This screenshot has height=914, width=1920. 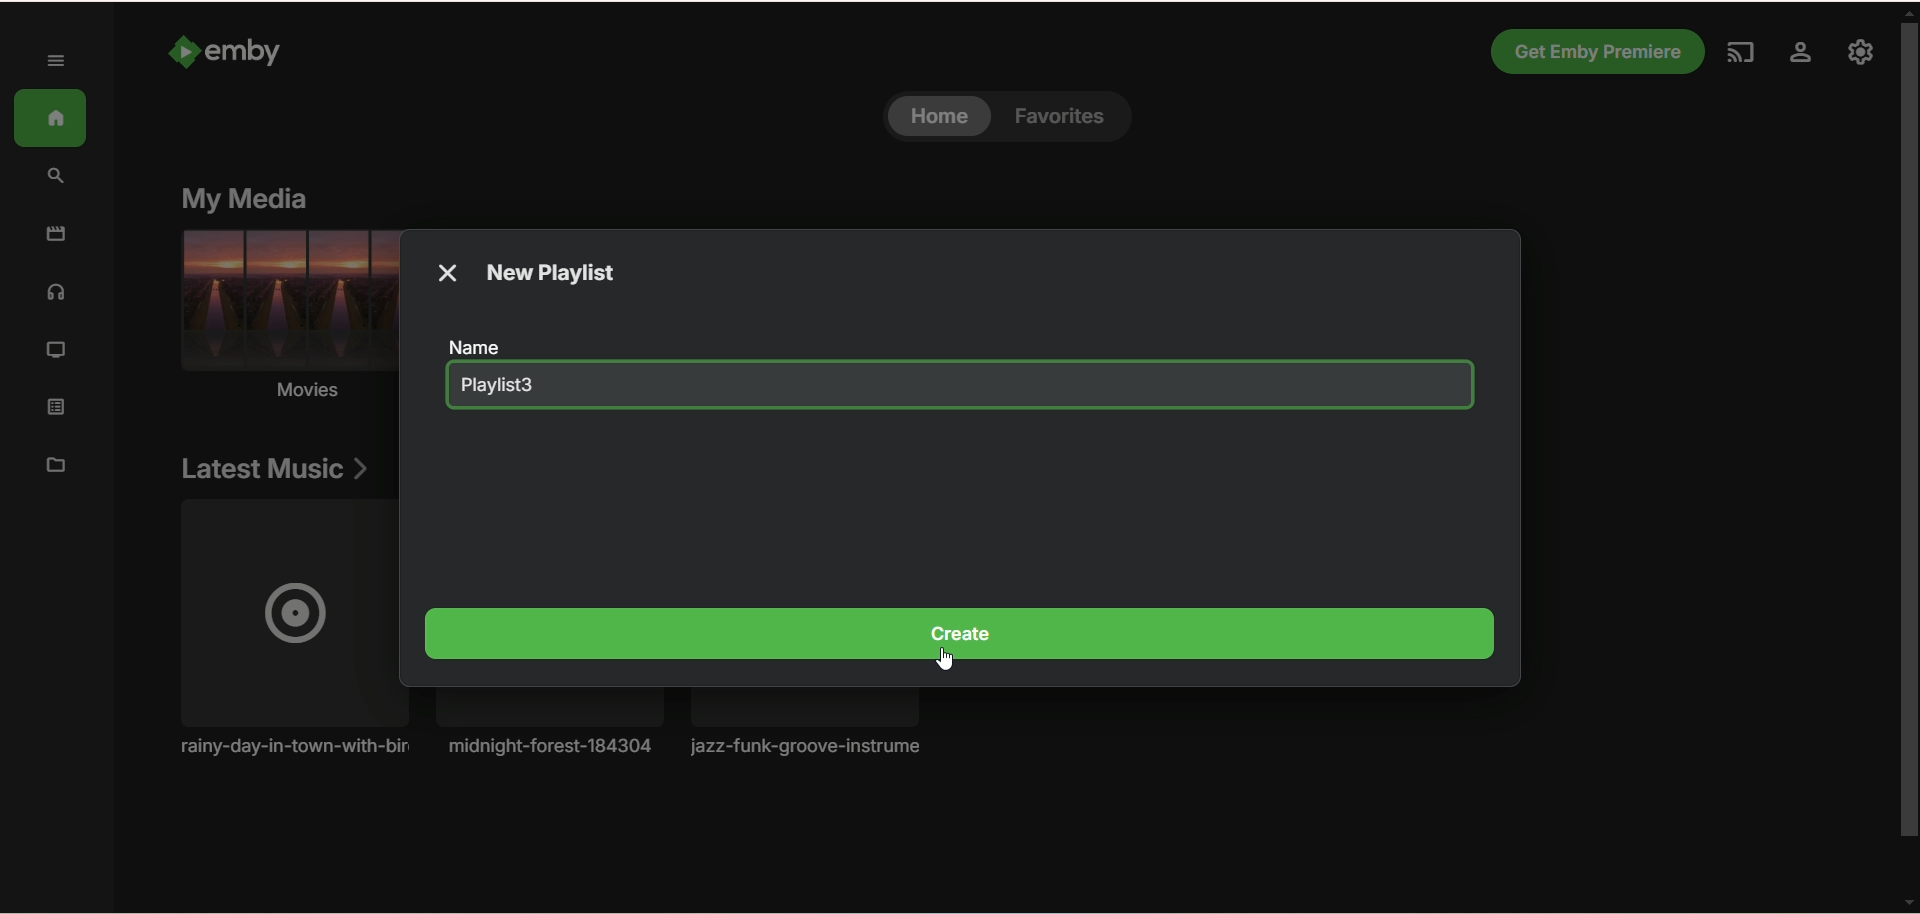 I want to click on manage metadata, so click(x=56, y=464).